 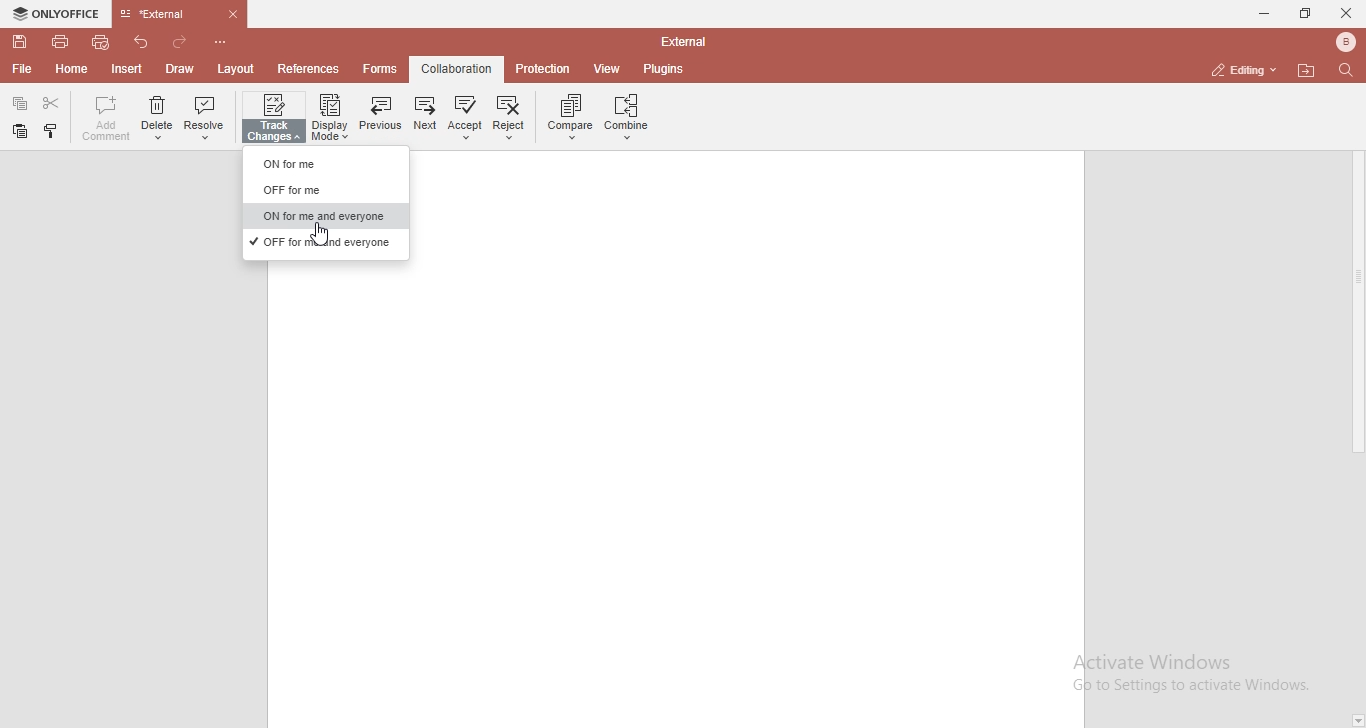 I want to click on text cursor, so click(x=319, y=232).